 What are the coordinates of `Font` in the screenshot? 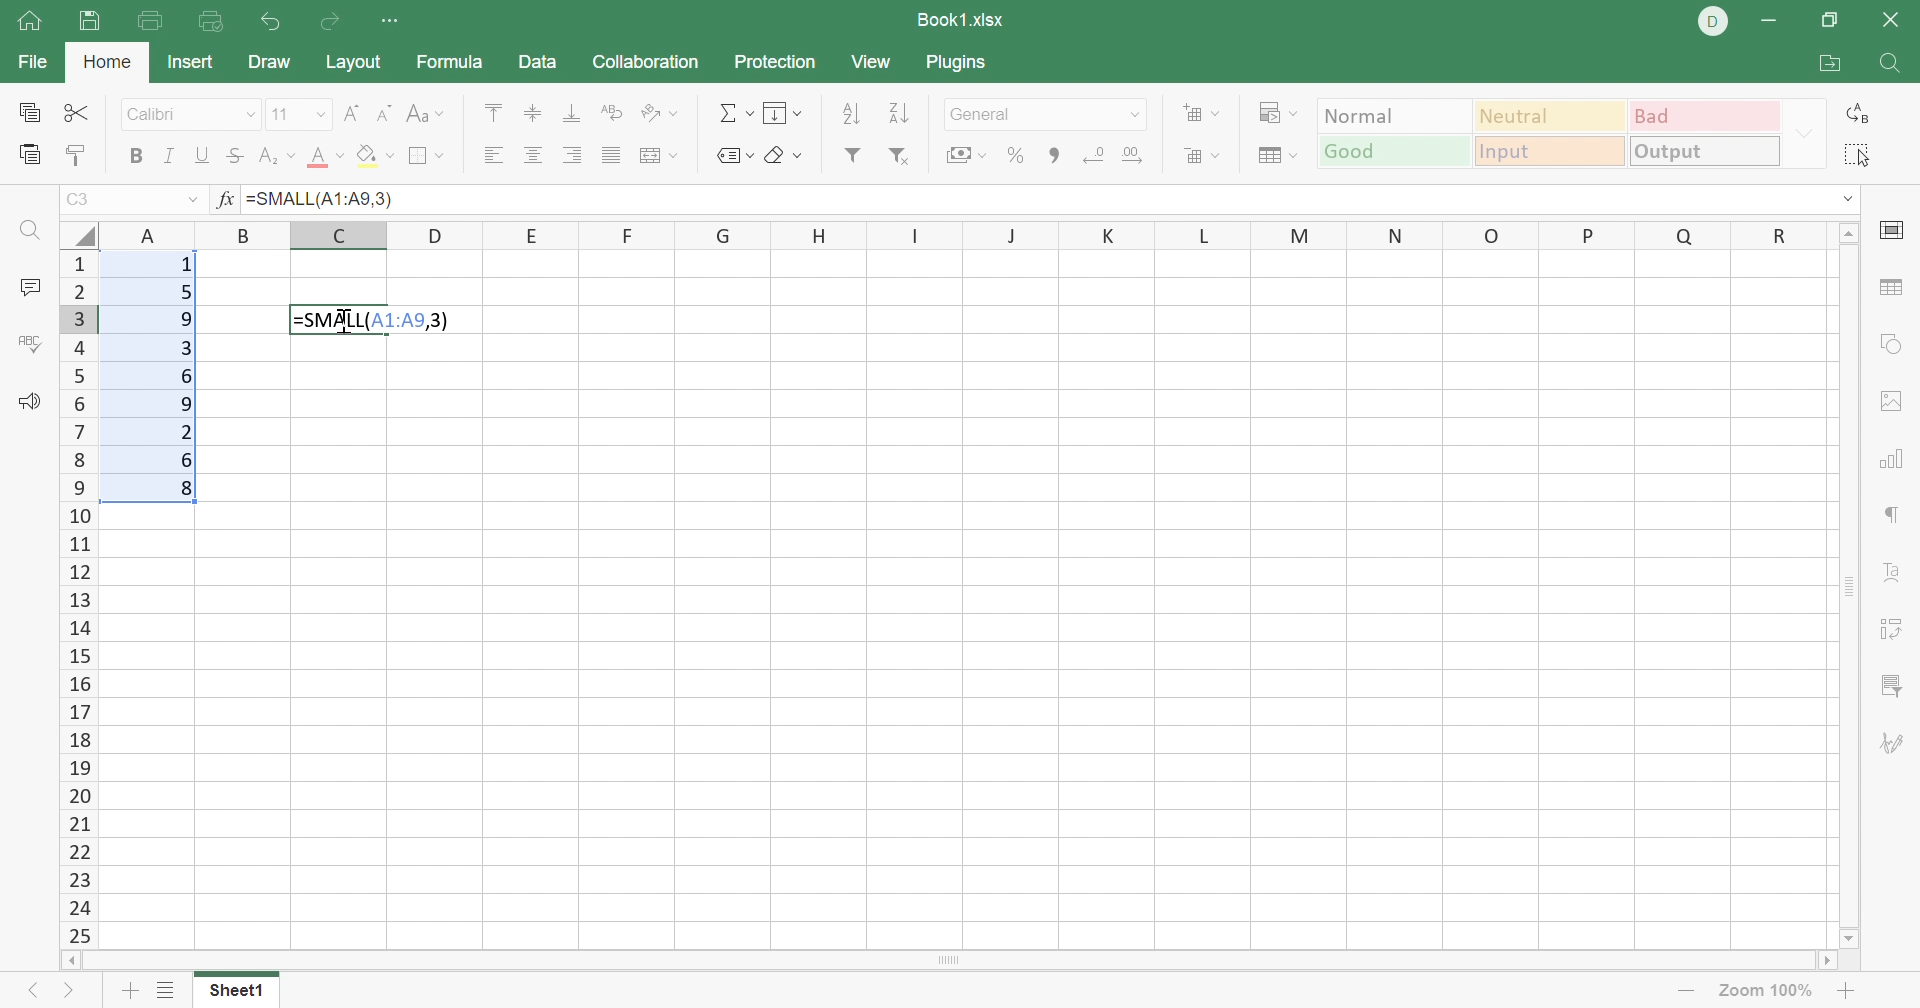 It's located at (193, 112).